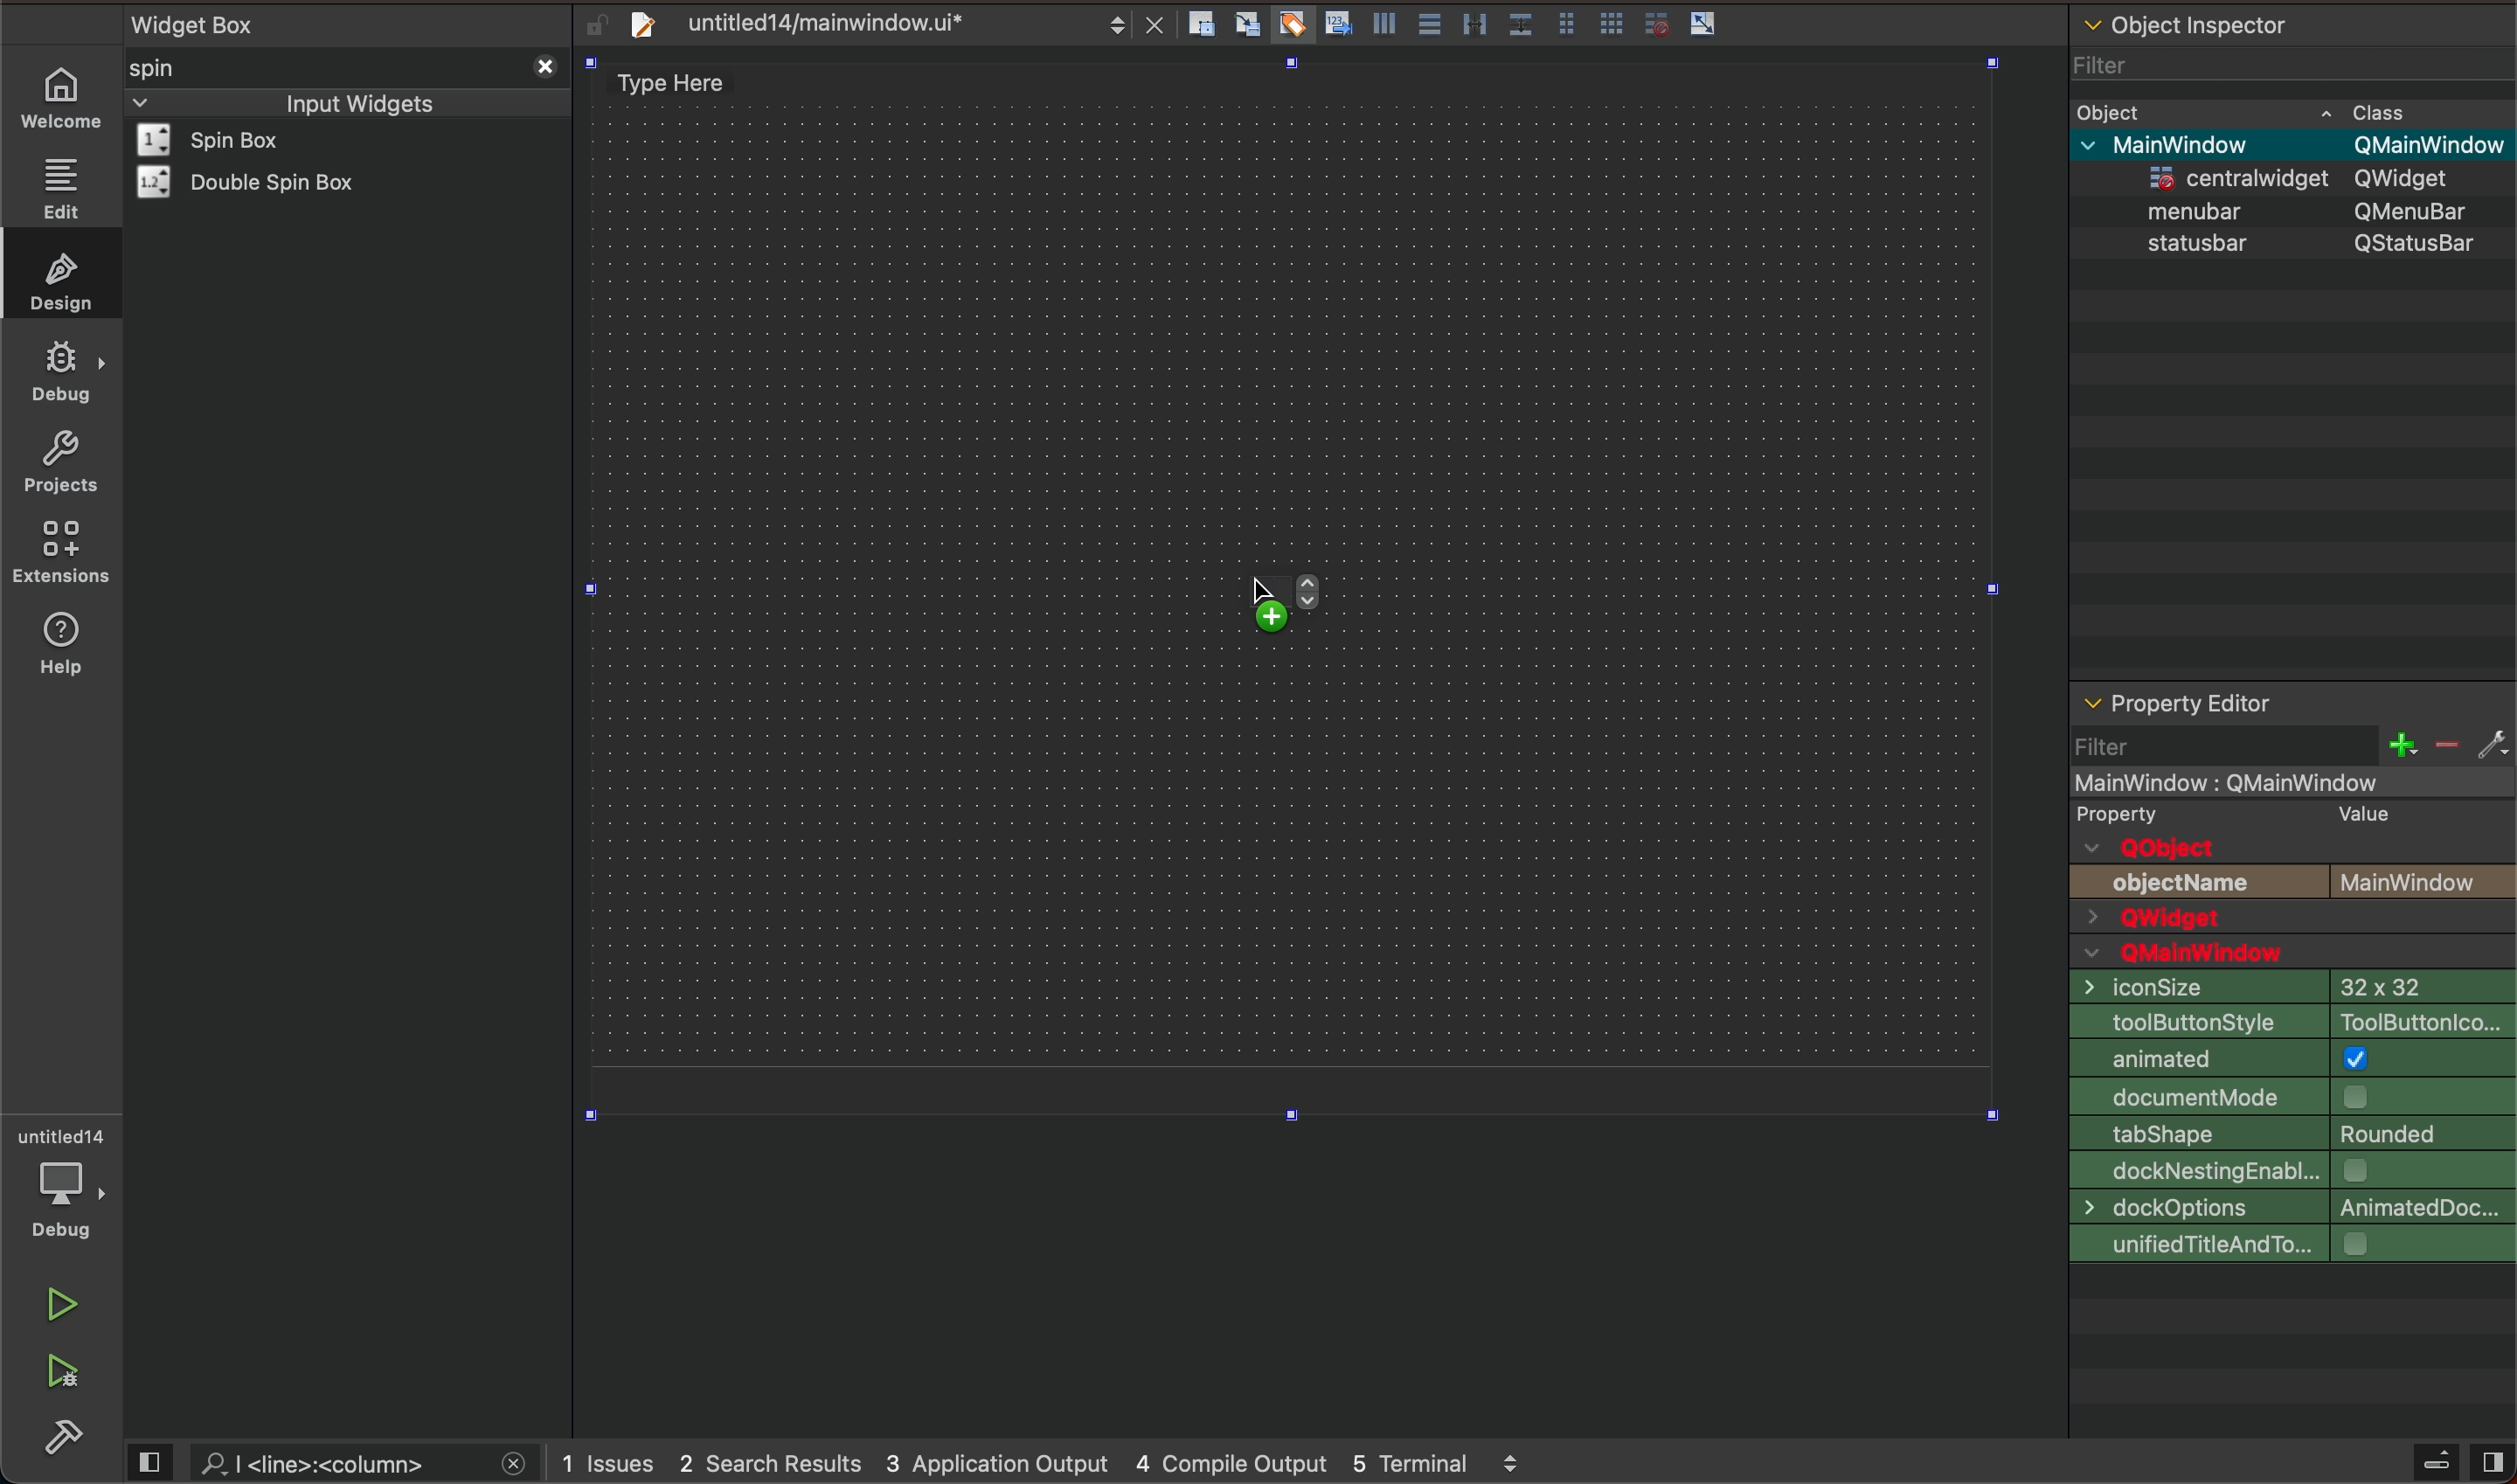 This screenshot has height=1484, width=2517. What do you see at coordinates (63, 99) in the screenshot?
I see `WELCOME` at bounding box center [63, 99].